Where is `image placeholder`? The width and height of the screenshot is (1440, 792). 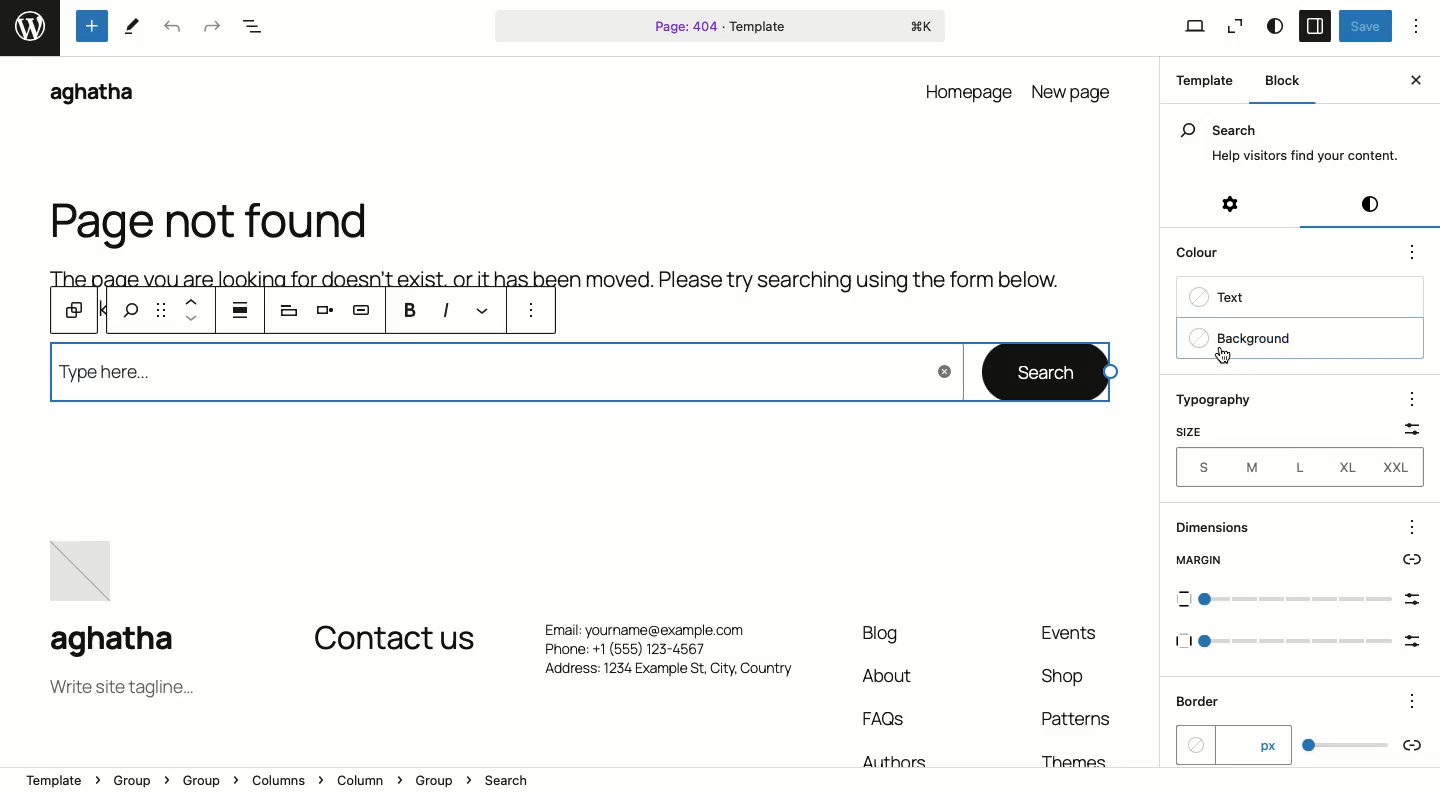 image placeholder is located at coordinates (86, 573).